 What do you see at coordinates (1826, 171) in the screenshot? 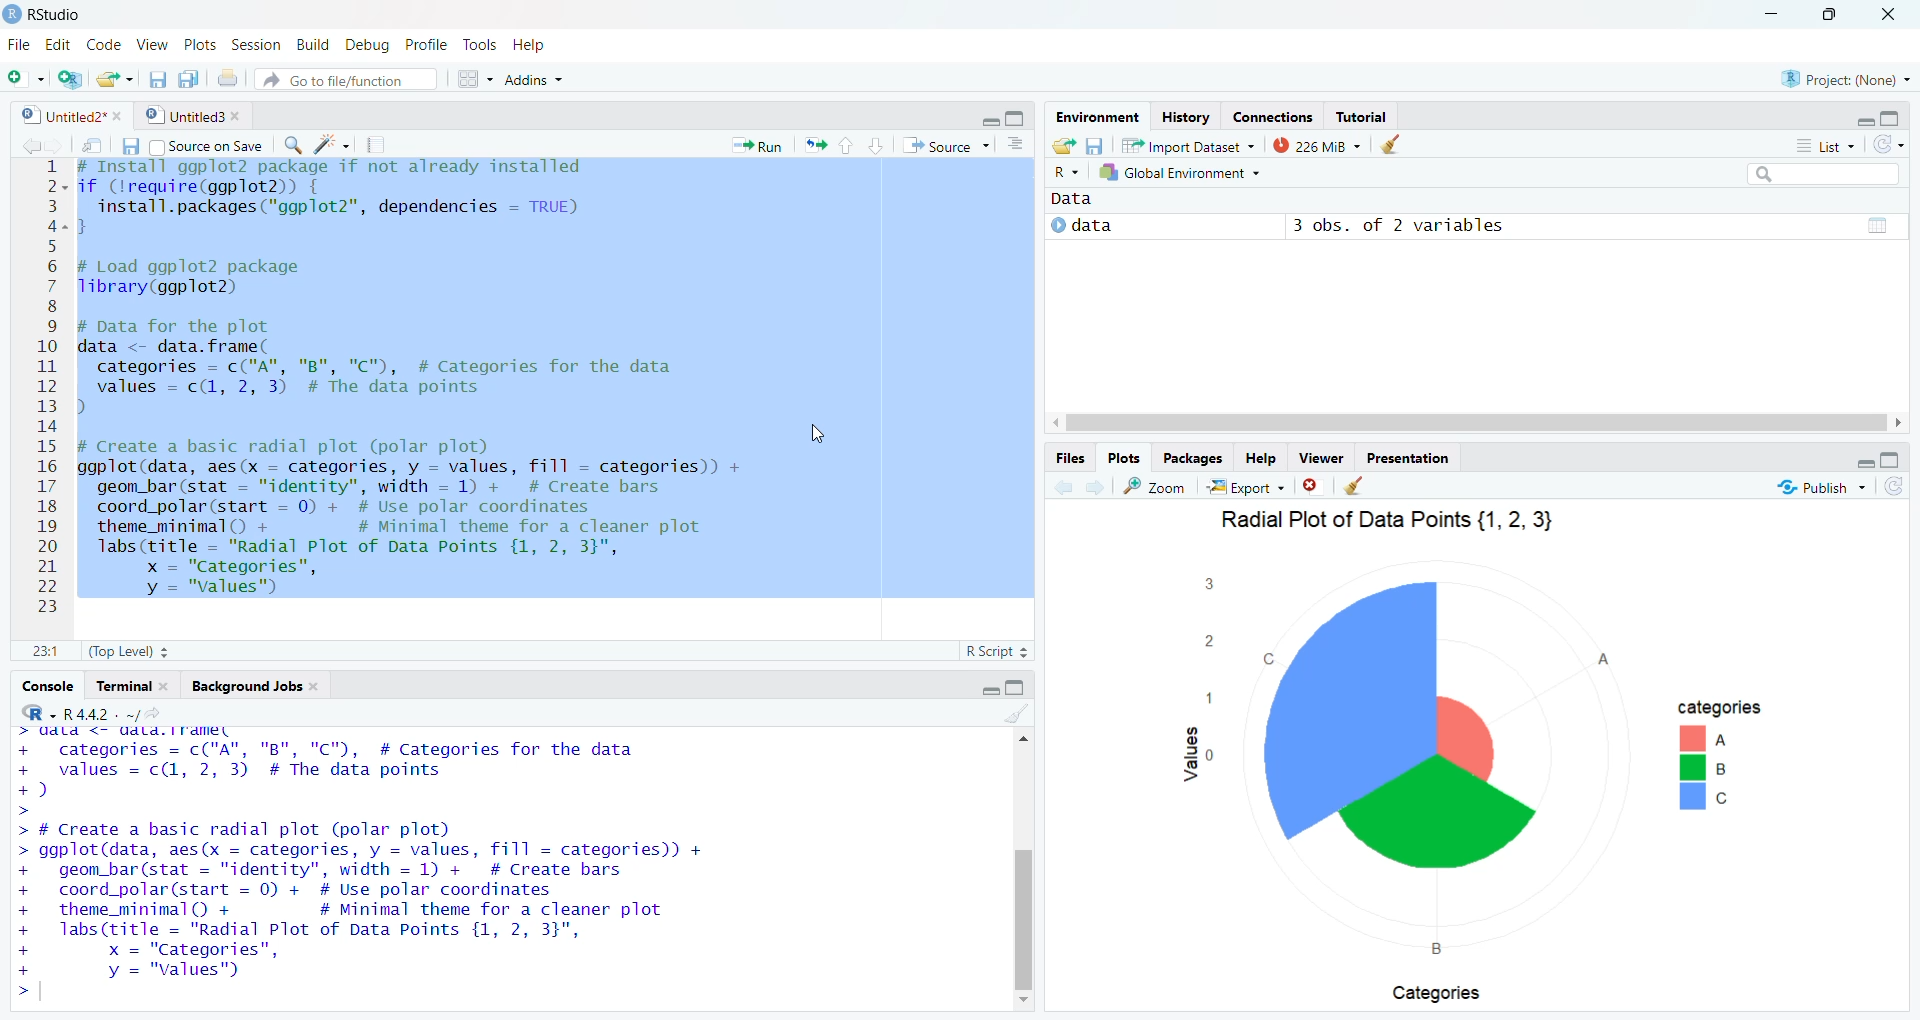
I see `Search bar` at bounding box center [1826, 171].